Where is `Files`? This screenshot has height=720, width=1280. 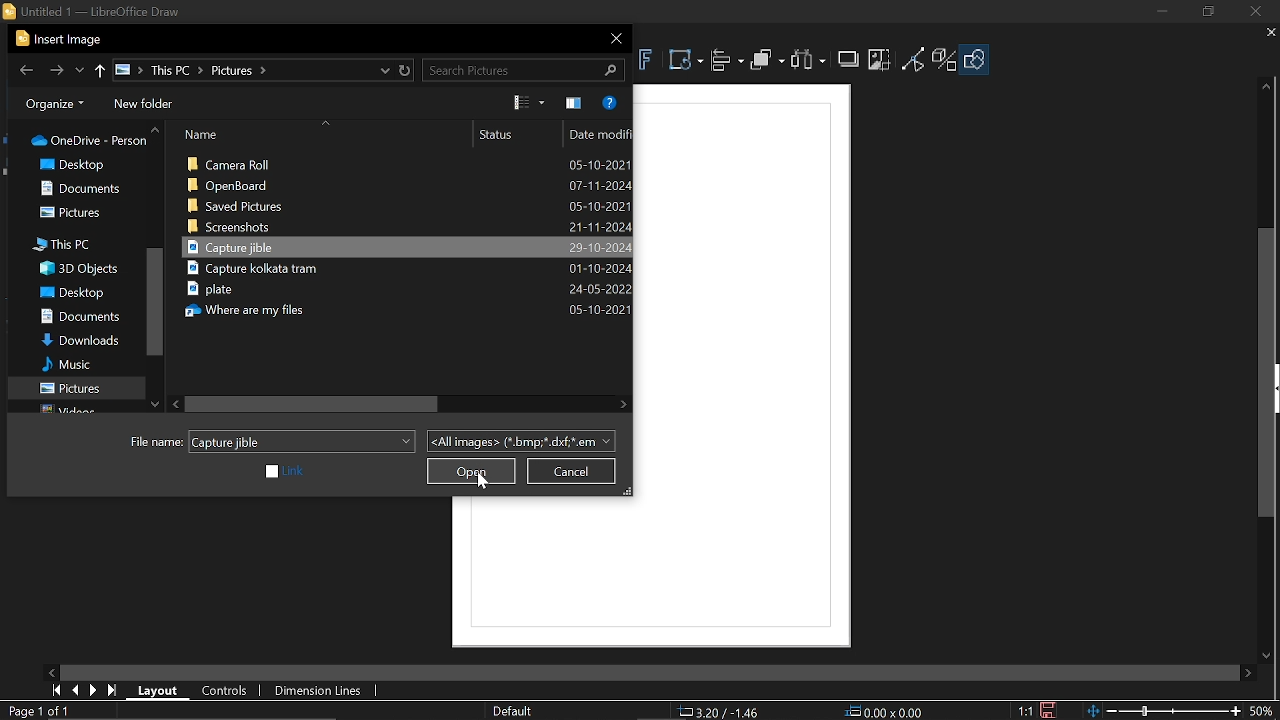
Files is located at coordinates (406, 247).